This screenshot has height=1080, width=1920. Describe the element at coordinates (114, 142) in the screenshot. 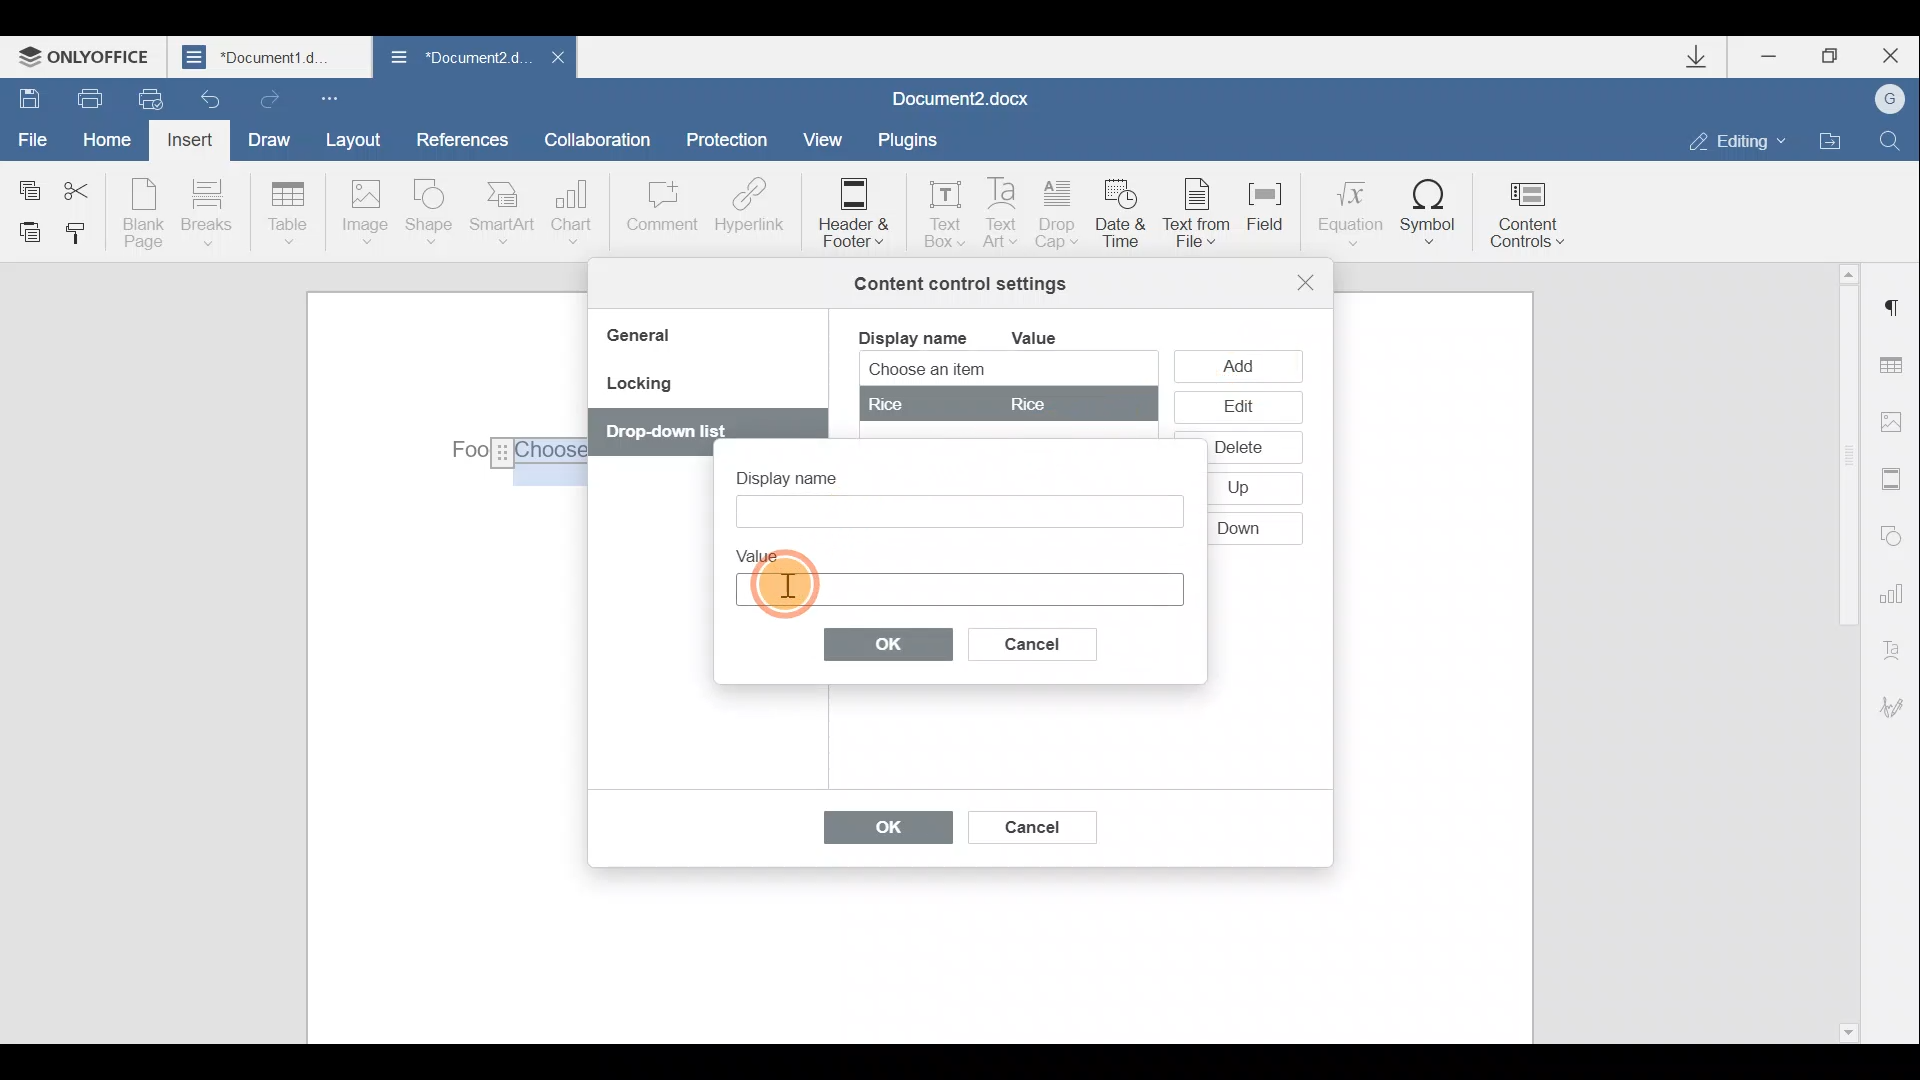

I see `Home` at that location.